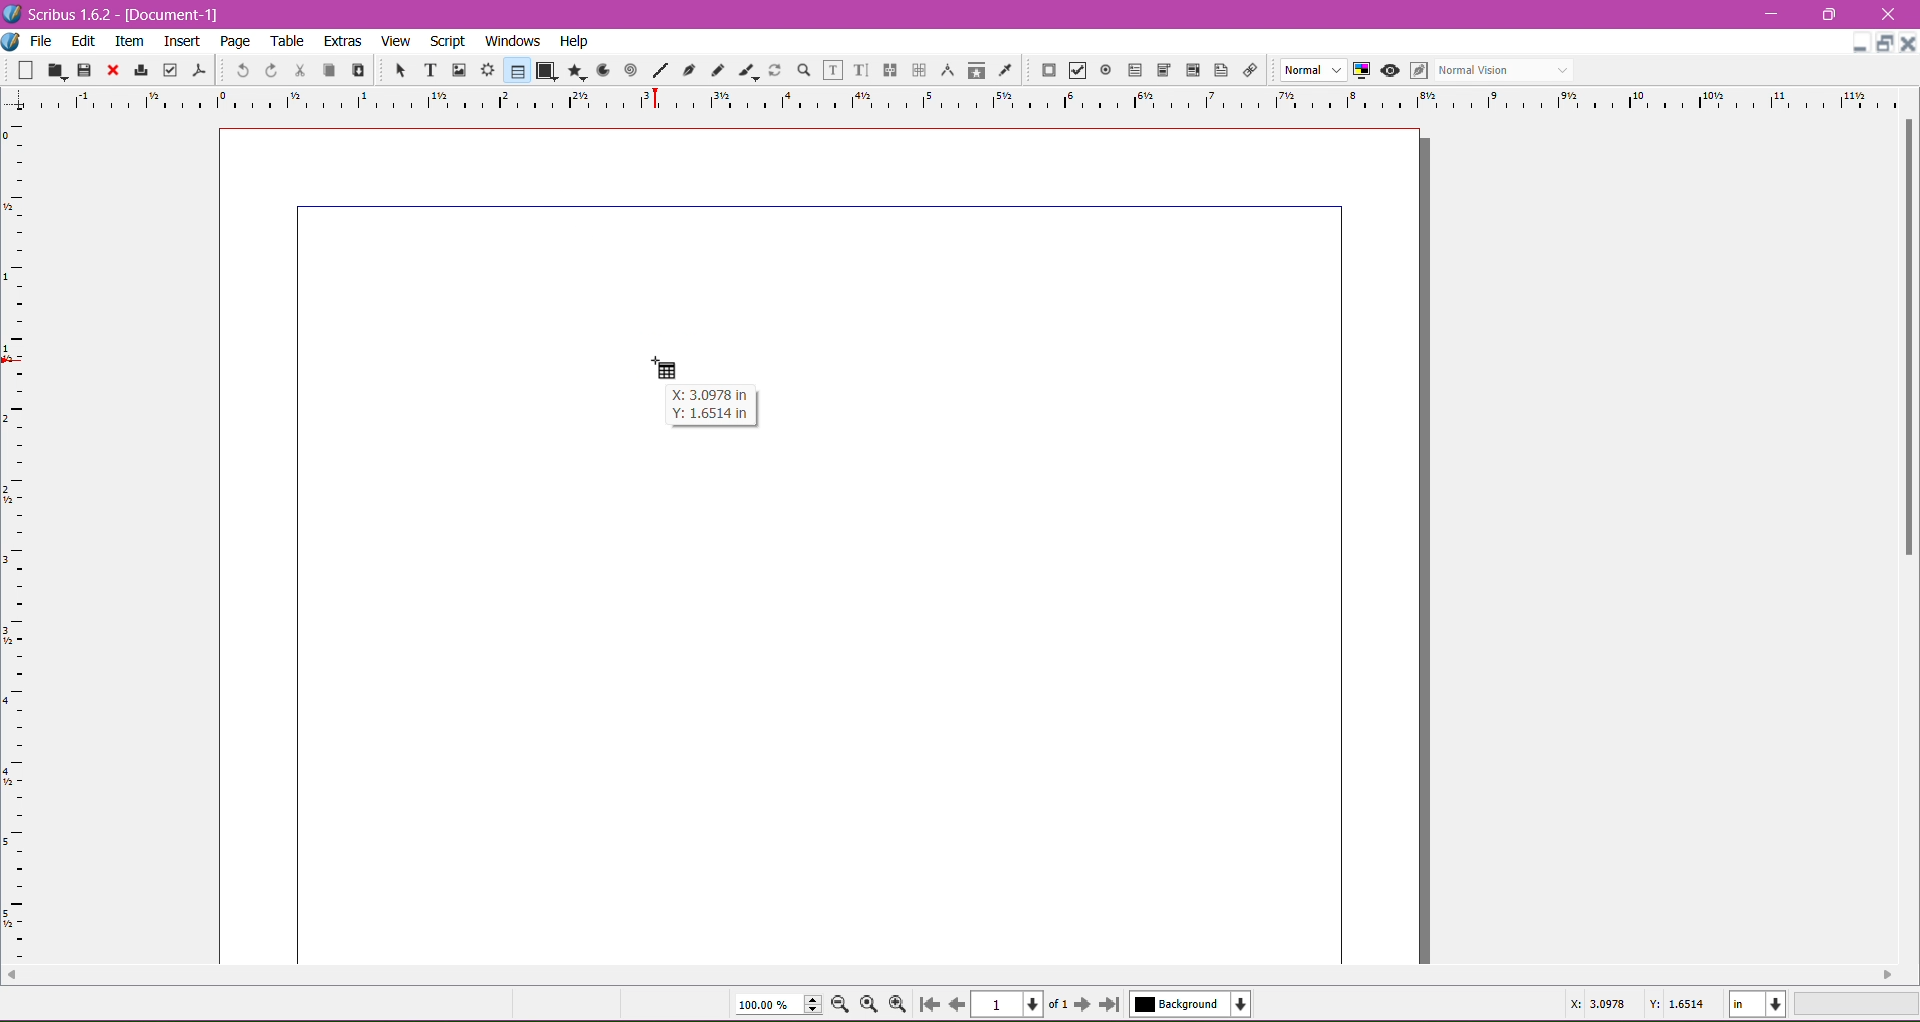 The width and height of the screenshot is (1920, 1022). Describe the element at coordinates (1417, 70) in the screenshot. I see `Edit in Preview mode` at that location.